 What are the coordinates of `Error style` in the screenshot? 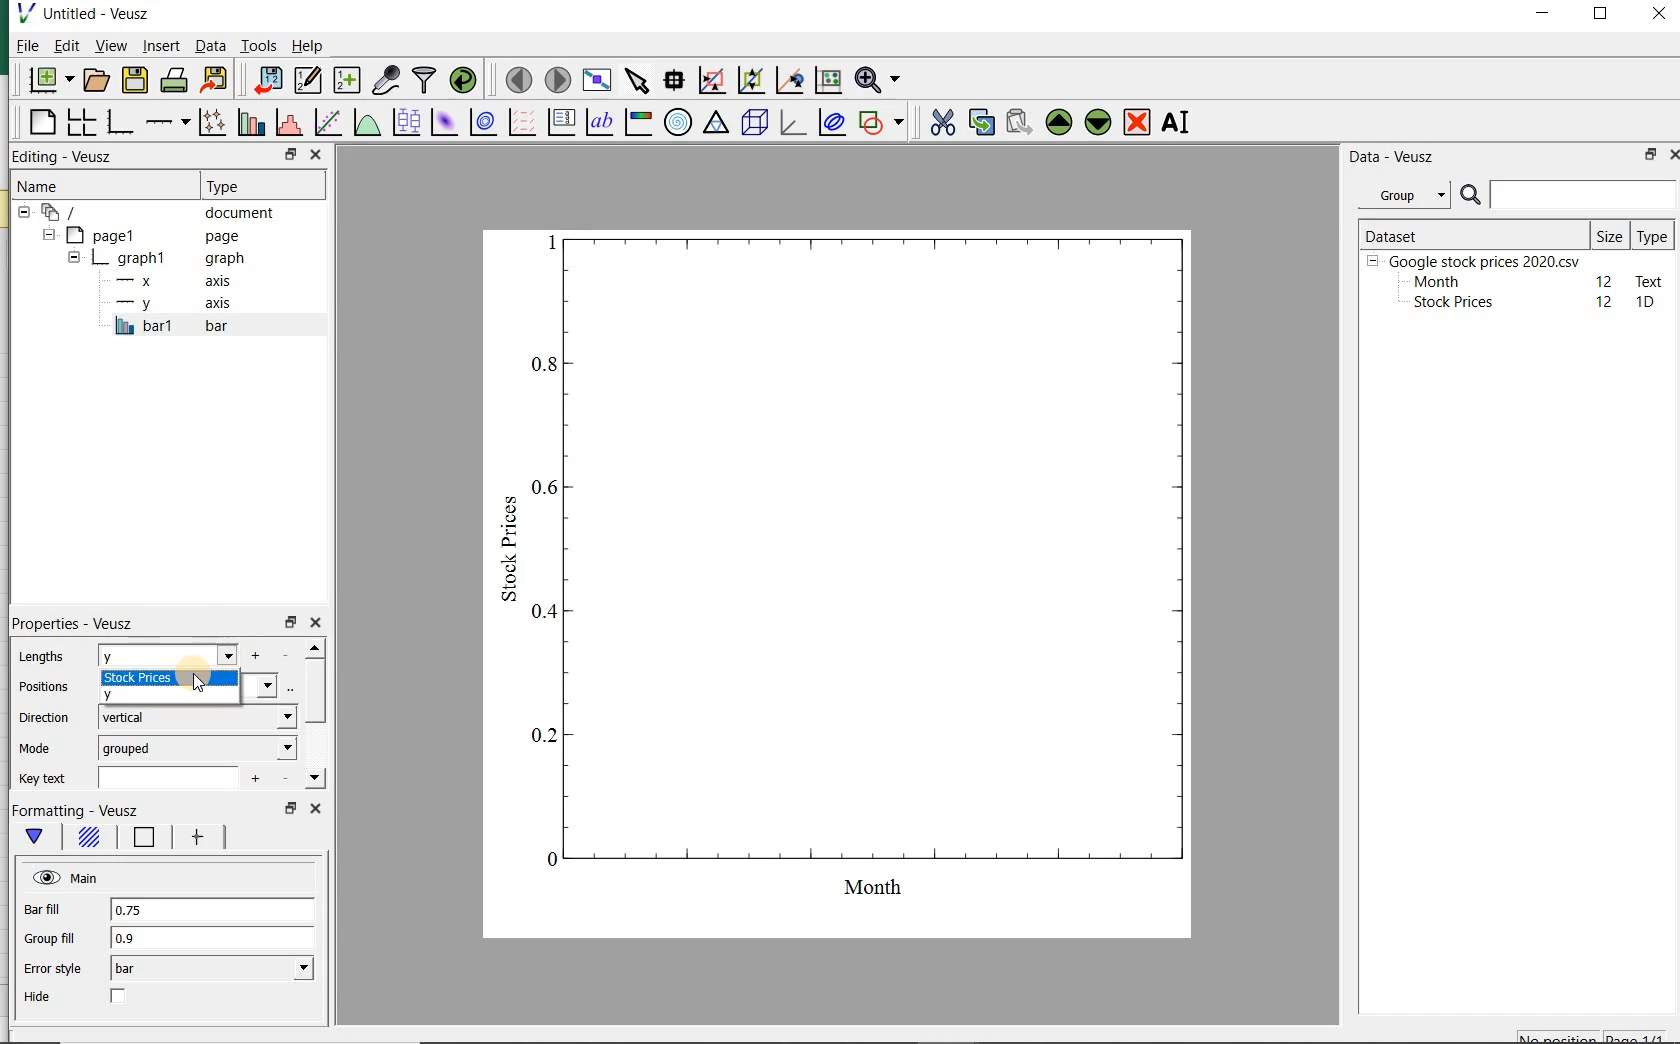 It's located at (52, 968).